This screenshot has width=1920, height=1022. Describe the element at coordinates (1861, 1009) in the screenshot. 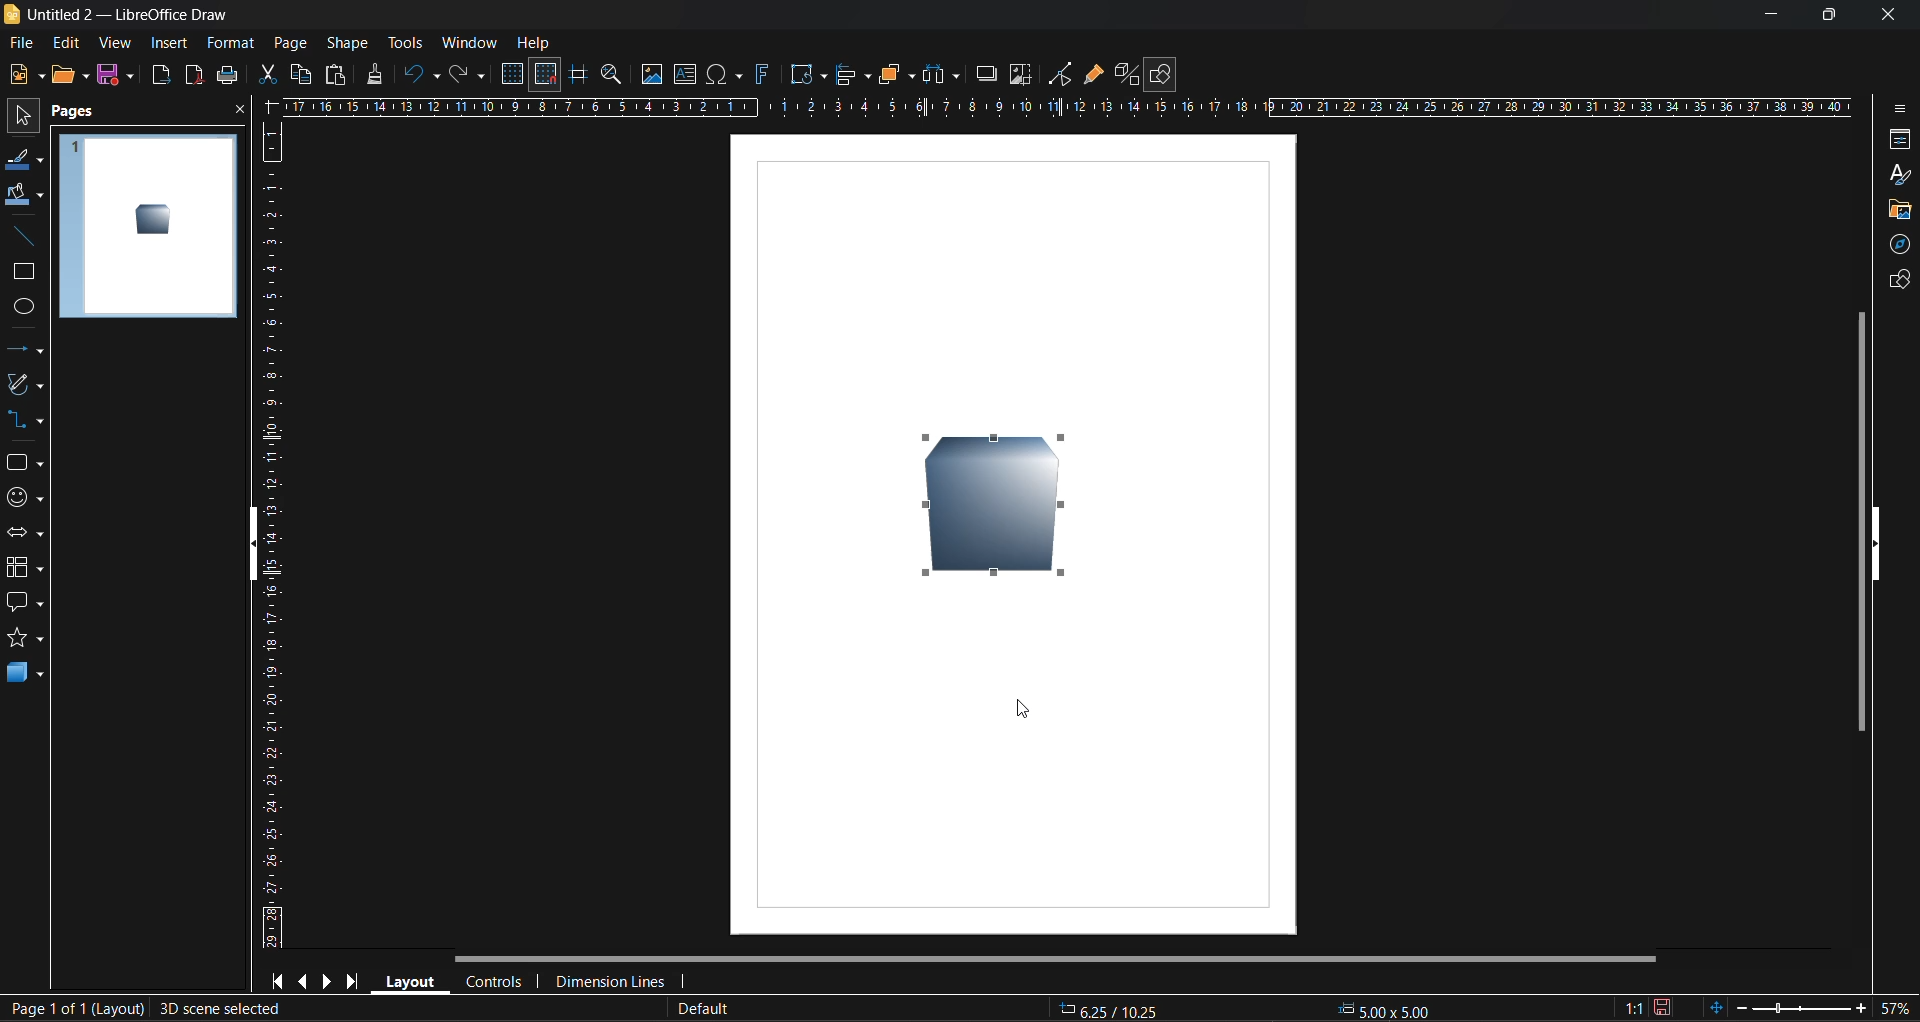

I see `zoom in` at that location.